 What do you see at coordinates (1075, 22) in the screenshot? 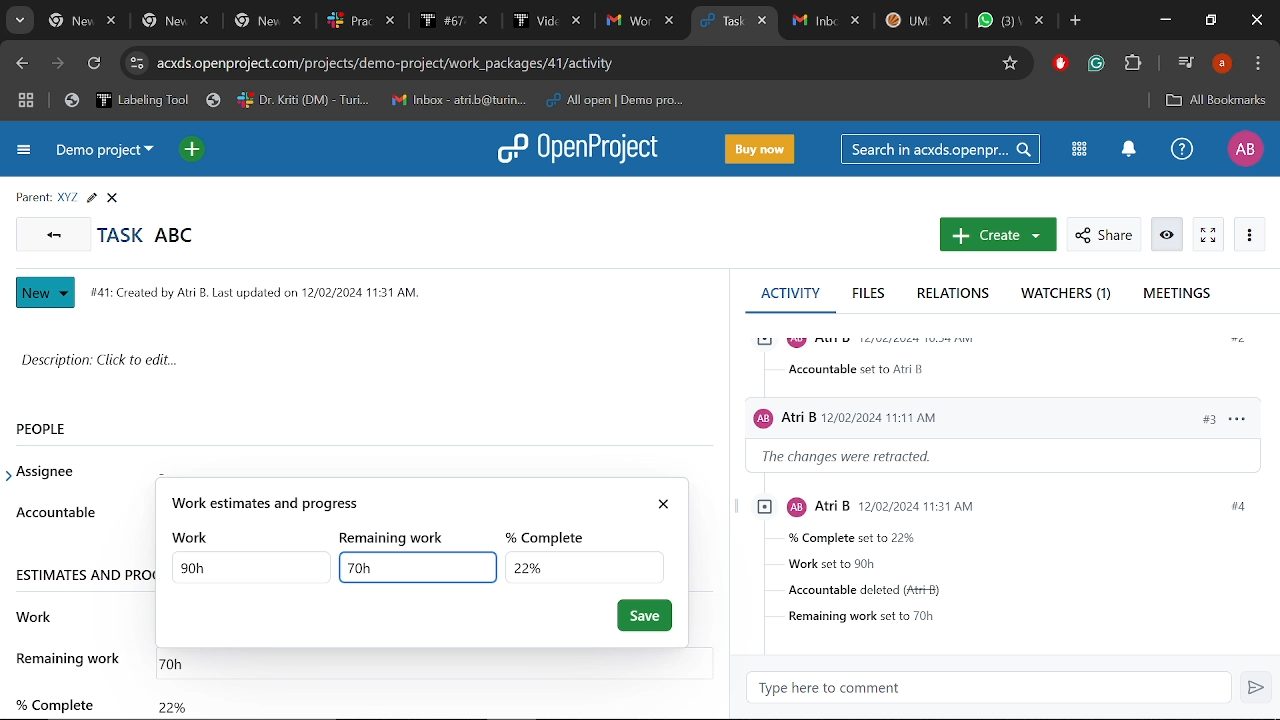
I see `Add new tab` at bounding box center [1075, 22].